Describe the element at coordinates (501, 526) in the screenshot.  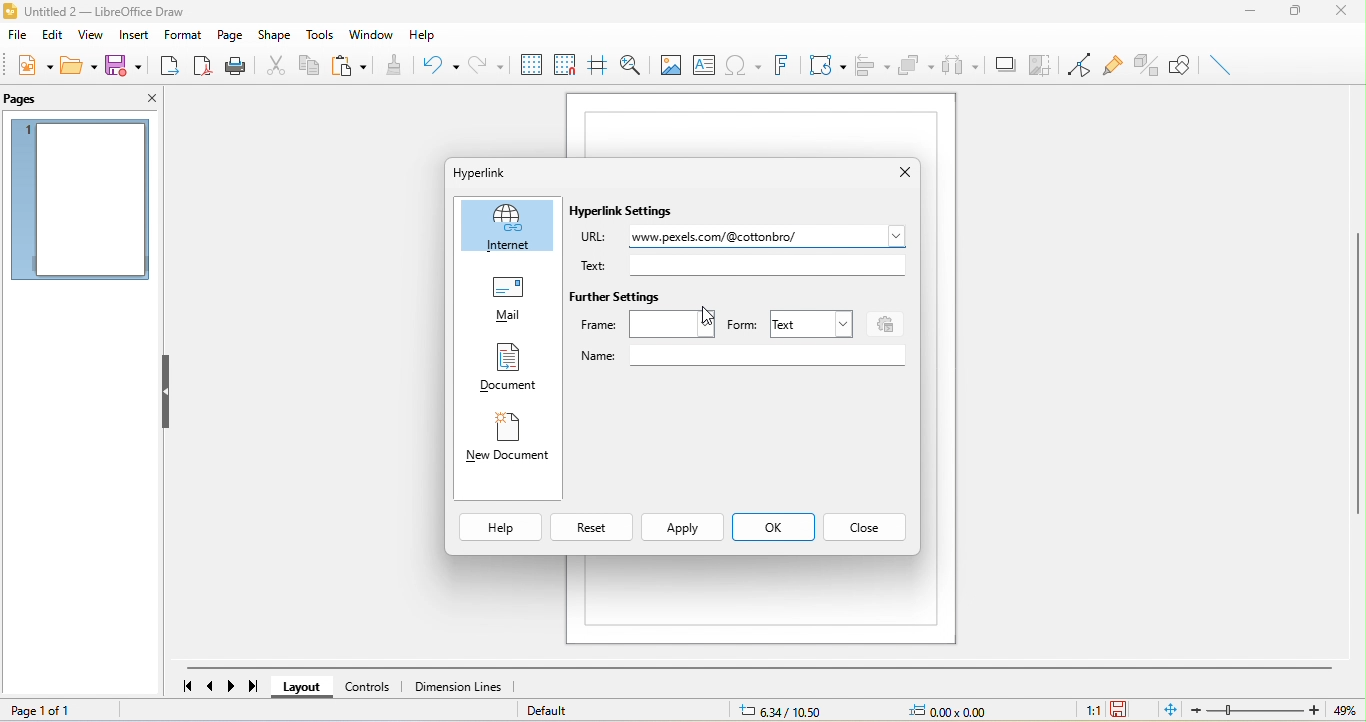
I see `help` at that location.